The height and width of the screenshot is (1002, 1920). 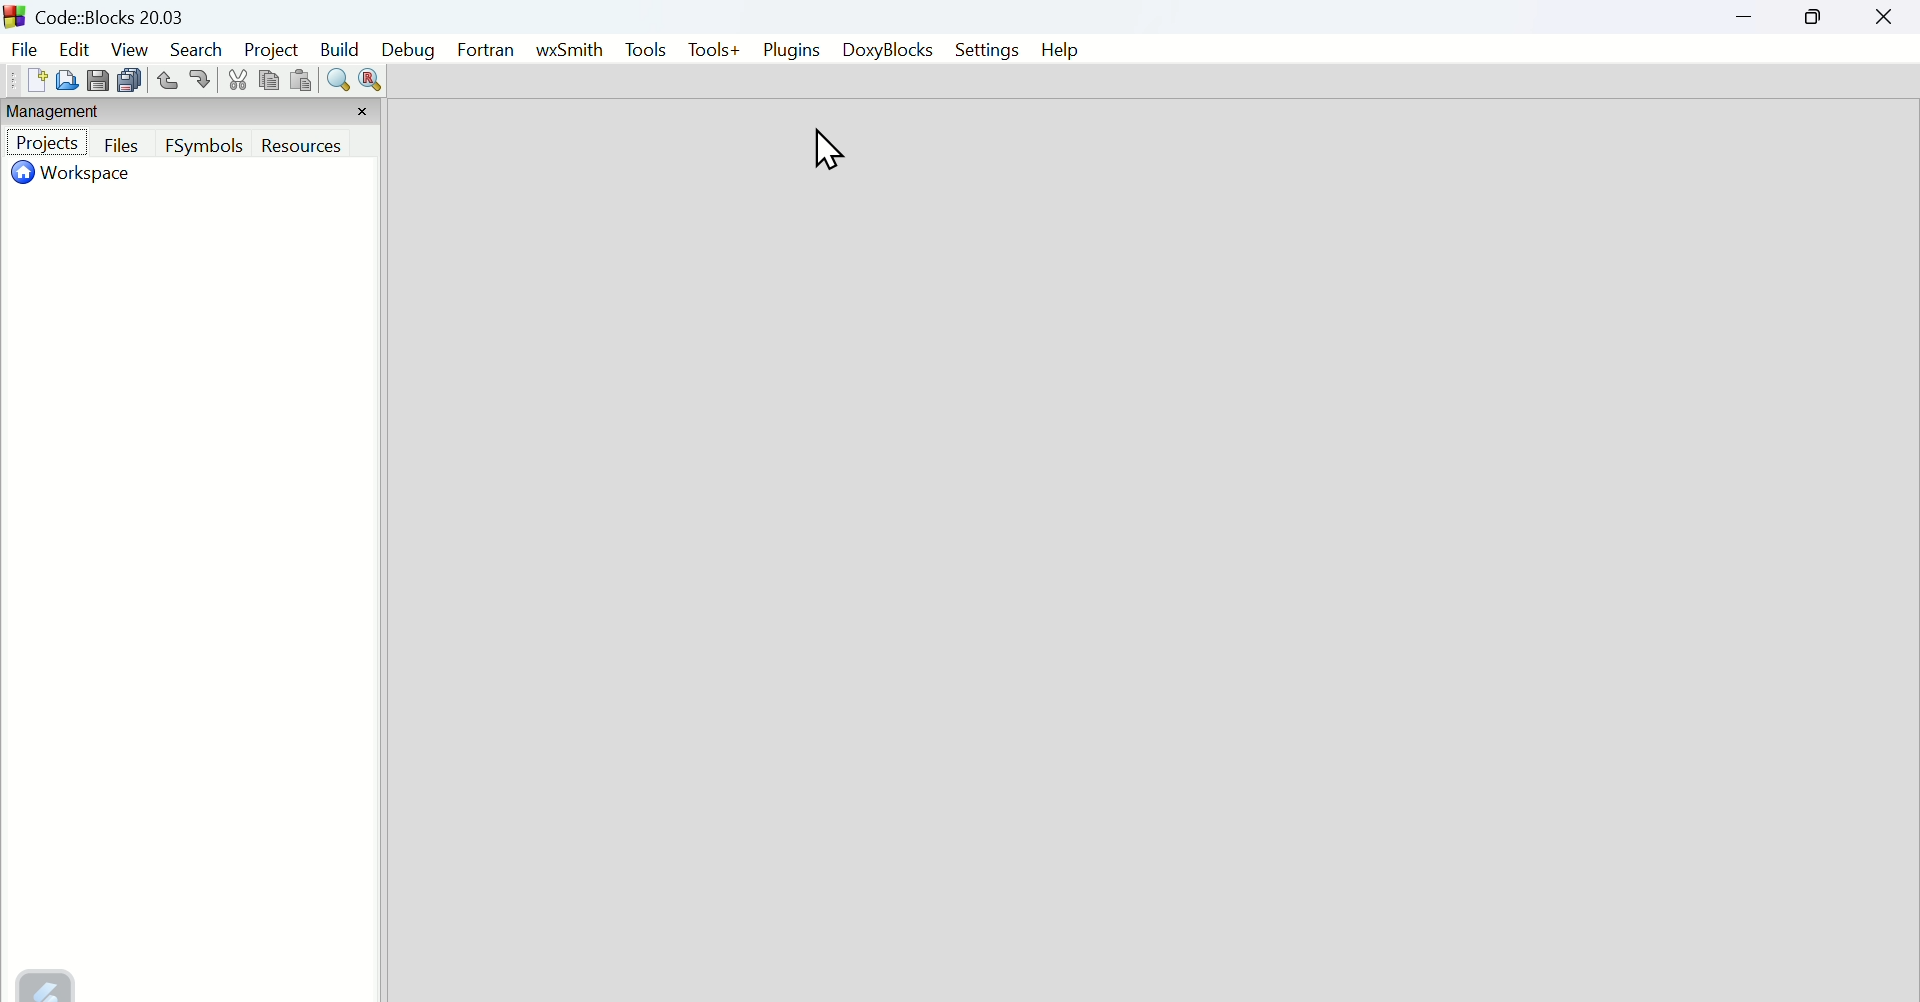 I want to click on Fortran, so click(x=486, y=51).